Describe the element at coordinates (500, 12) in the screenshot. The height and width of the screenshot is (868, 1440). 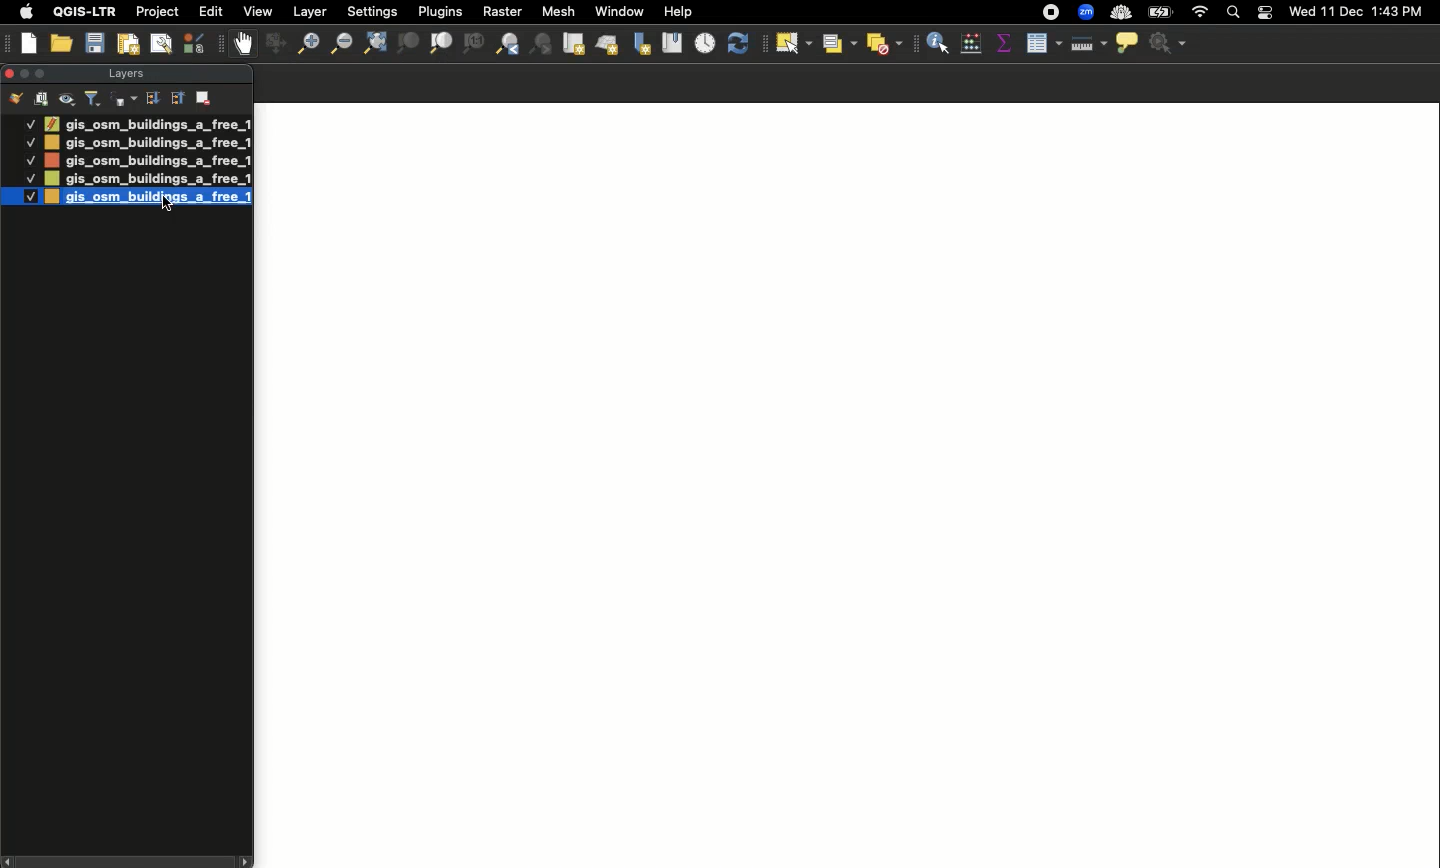
I see `Raster` at that location.